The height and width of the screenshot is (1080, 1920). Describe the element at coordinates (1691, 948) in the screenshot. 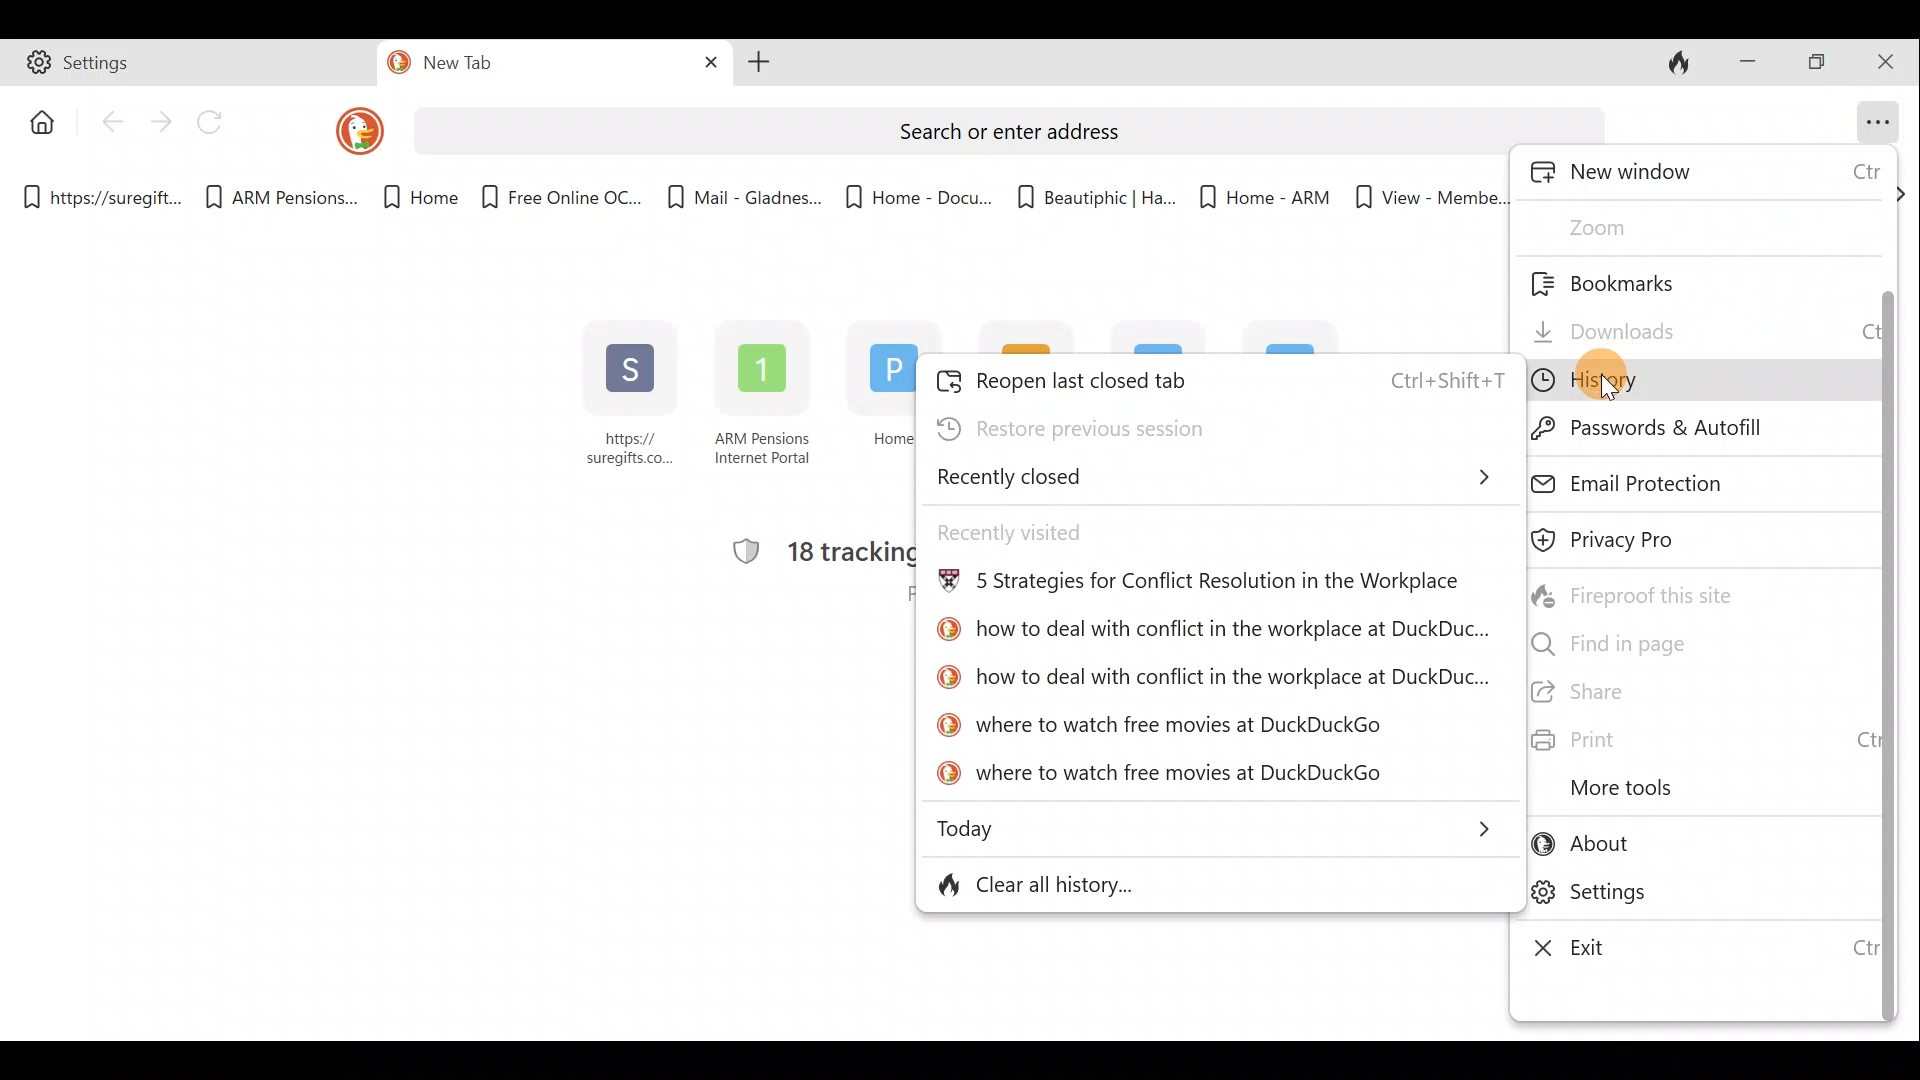

I see `Exit` at that location.